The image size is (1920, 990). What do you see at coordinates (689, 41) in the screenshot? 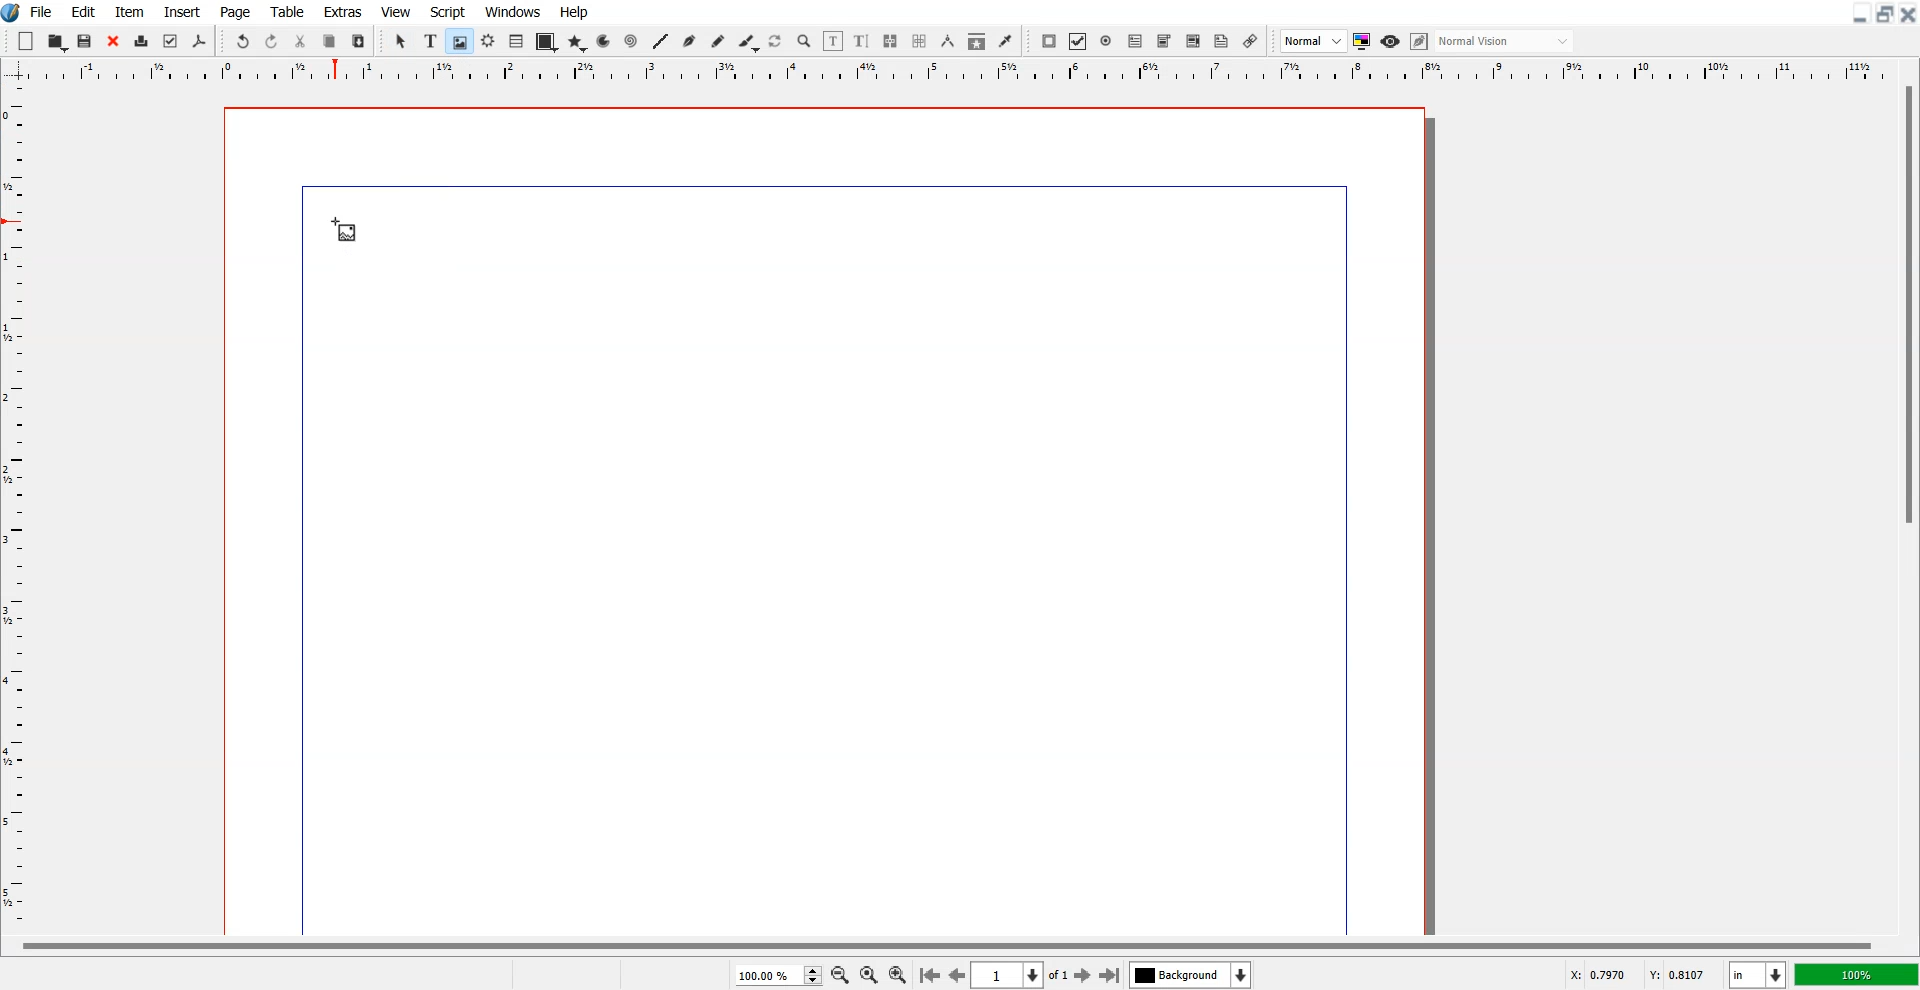
I see `Bezier Curve` at bounding box center [689, 41].